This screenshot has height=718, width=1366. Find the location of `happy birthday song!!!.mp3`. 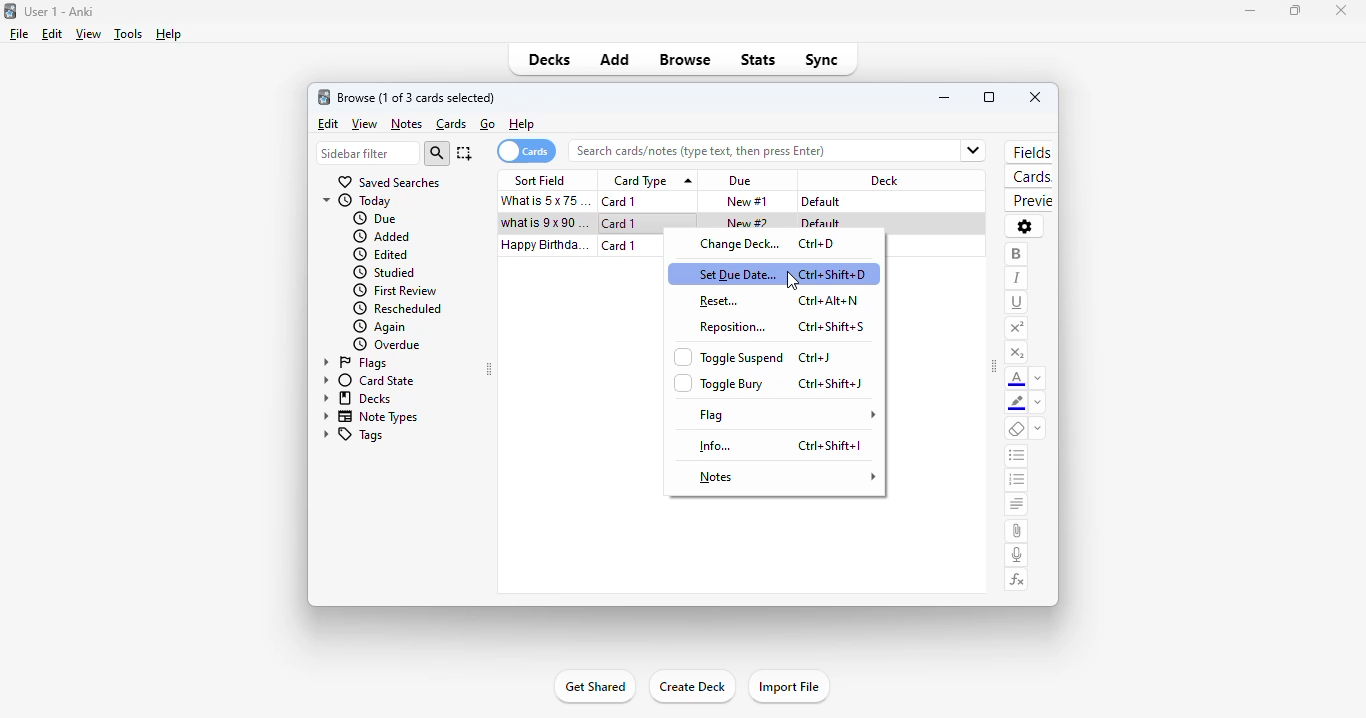

happy birthday song!!!.mp3 is located at coordinates (545, 245).